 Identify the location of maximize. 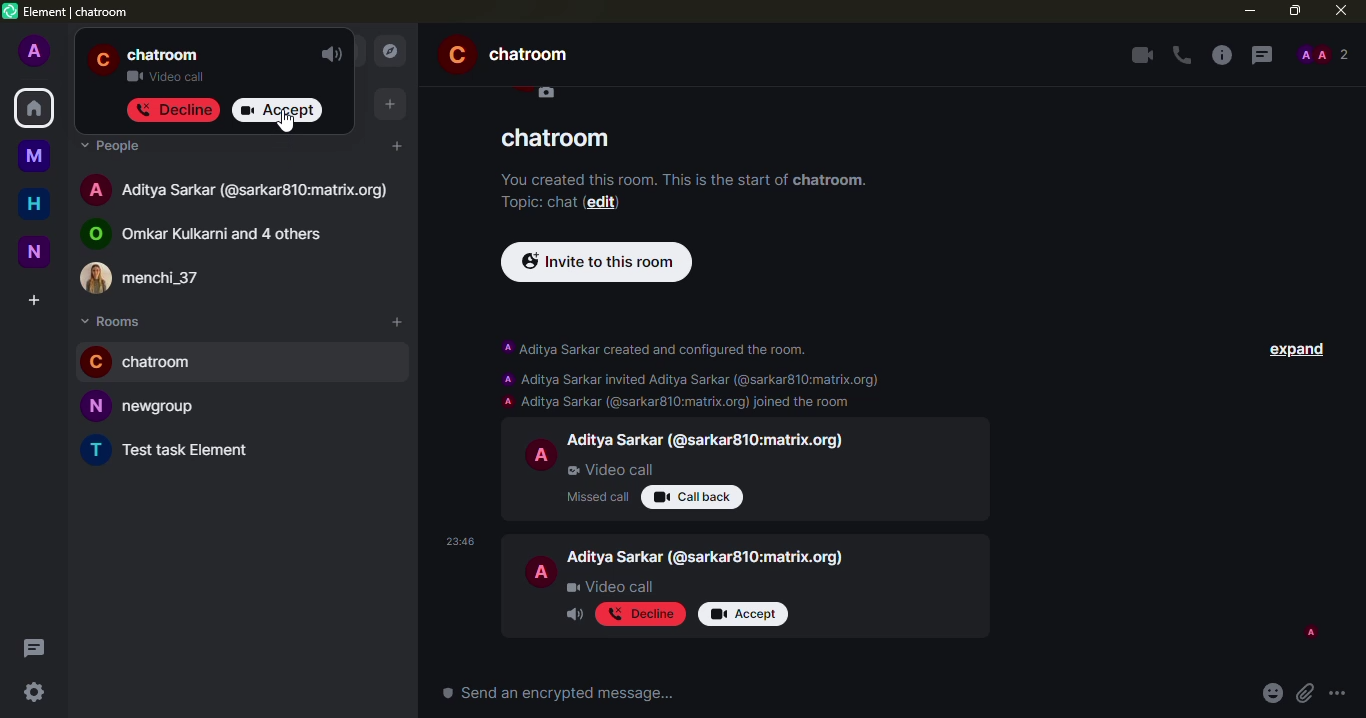
(1292, 11).